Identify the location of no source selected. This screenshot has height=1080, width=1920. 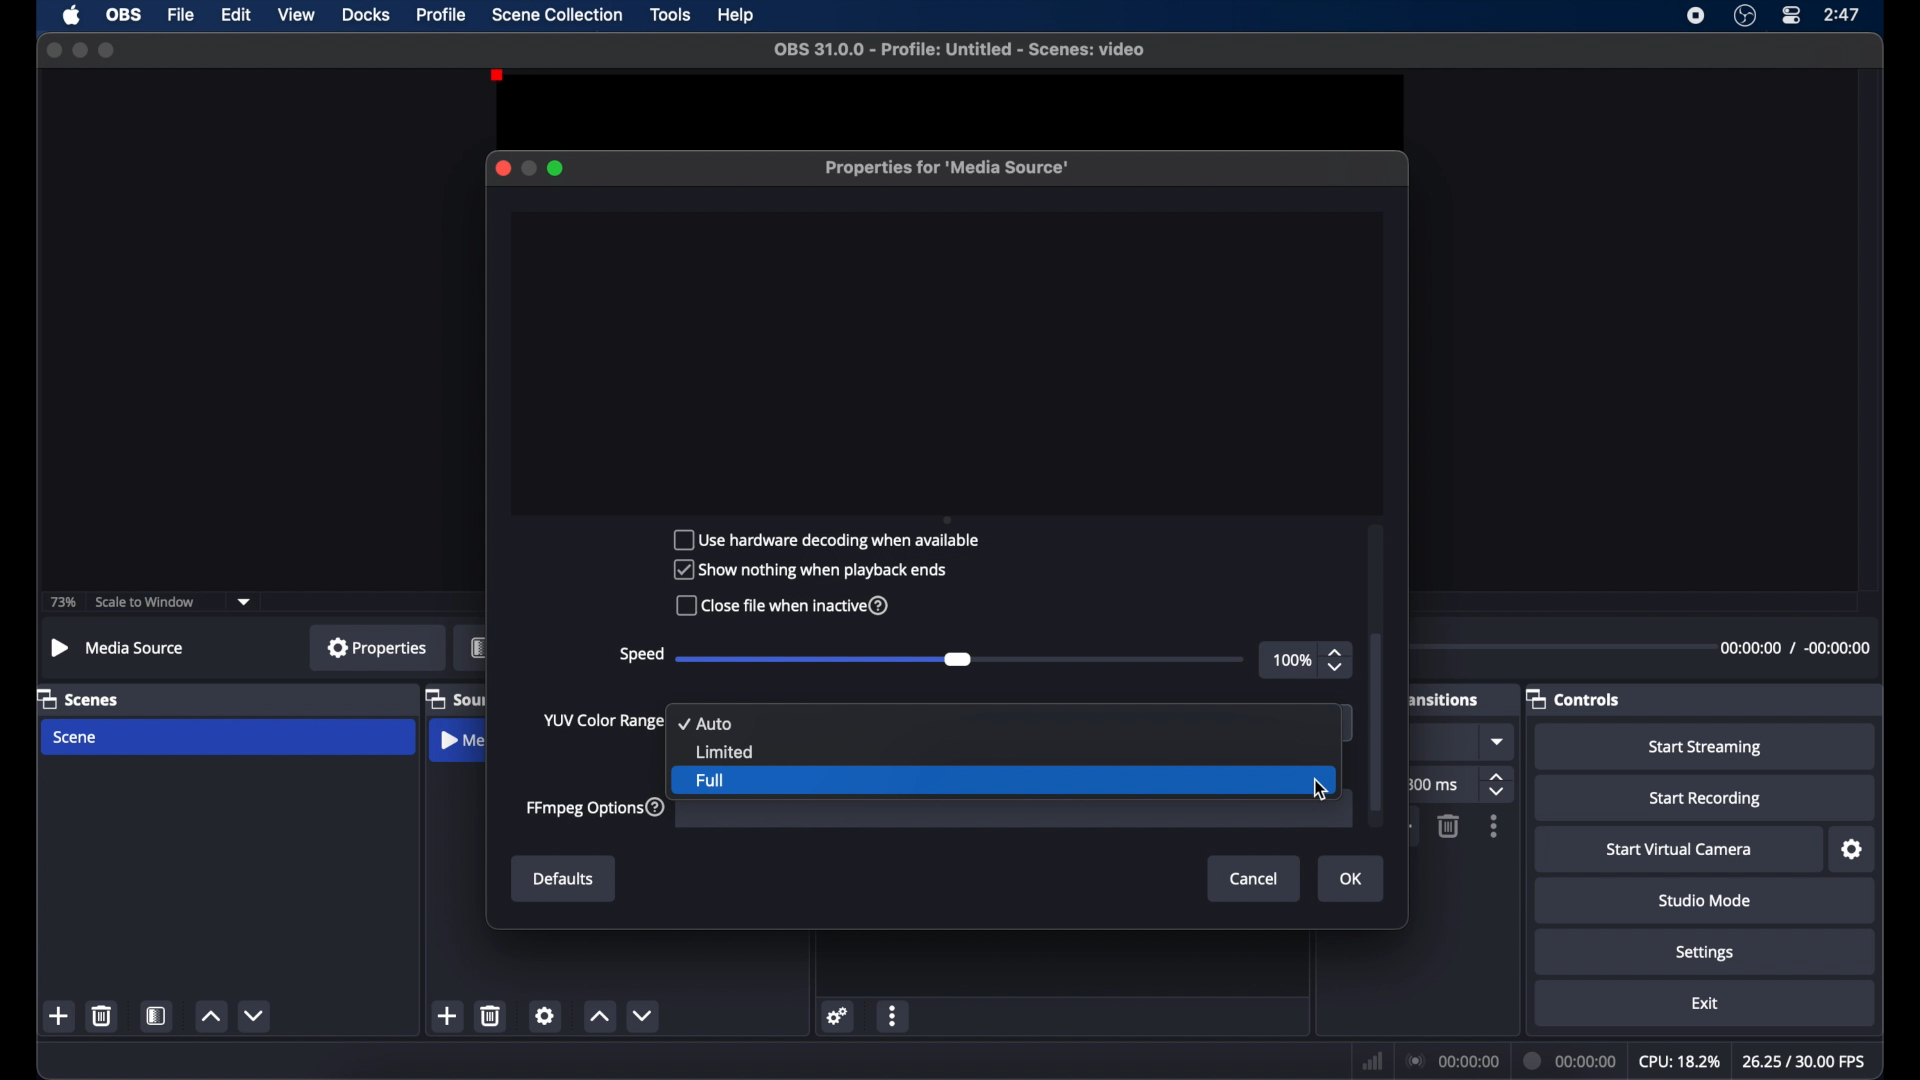
(118, 647).